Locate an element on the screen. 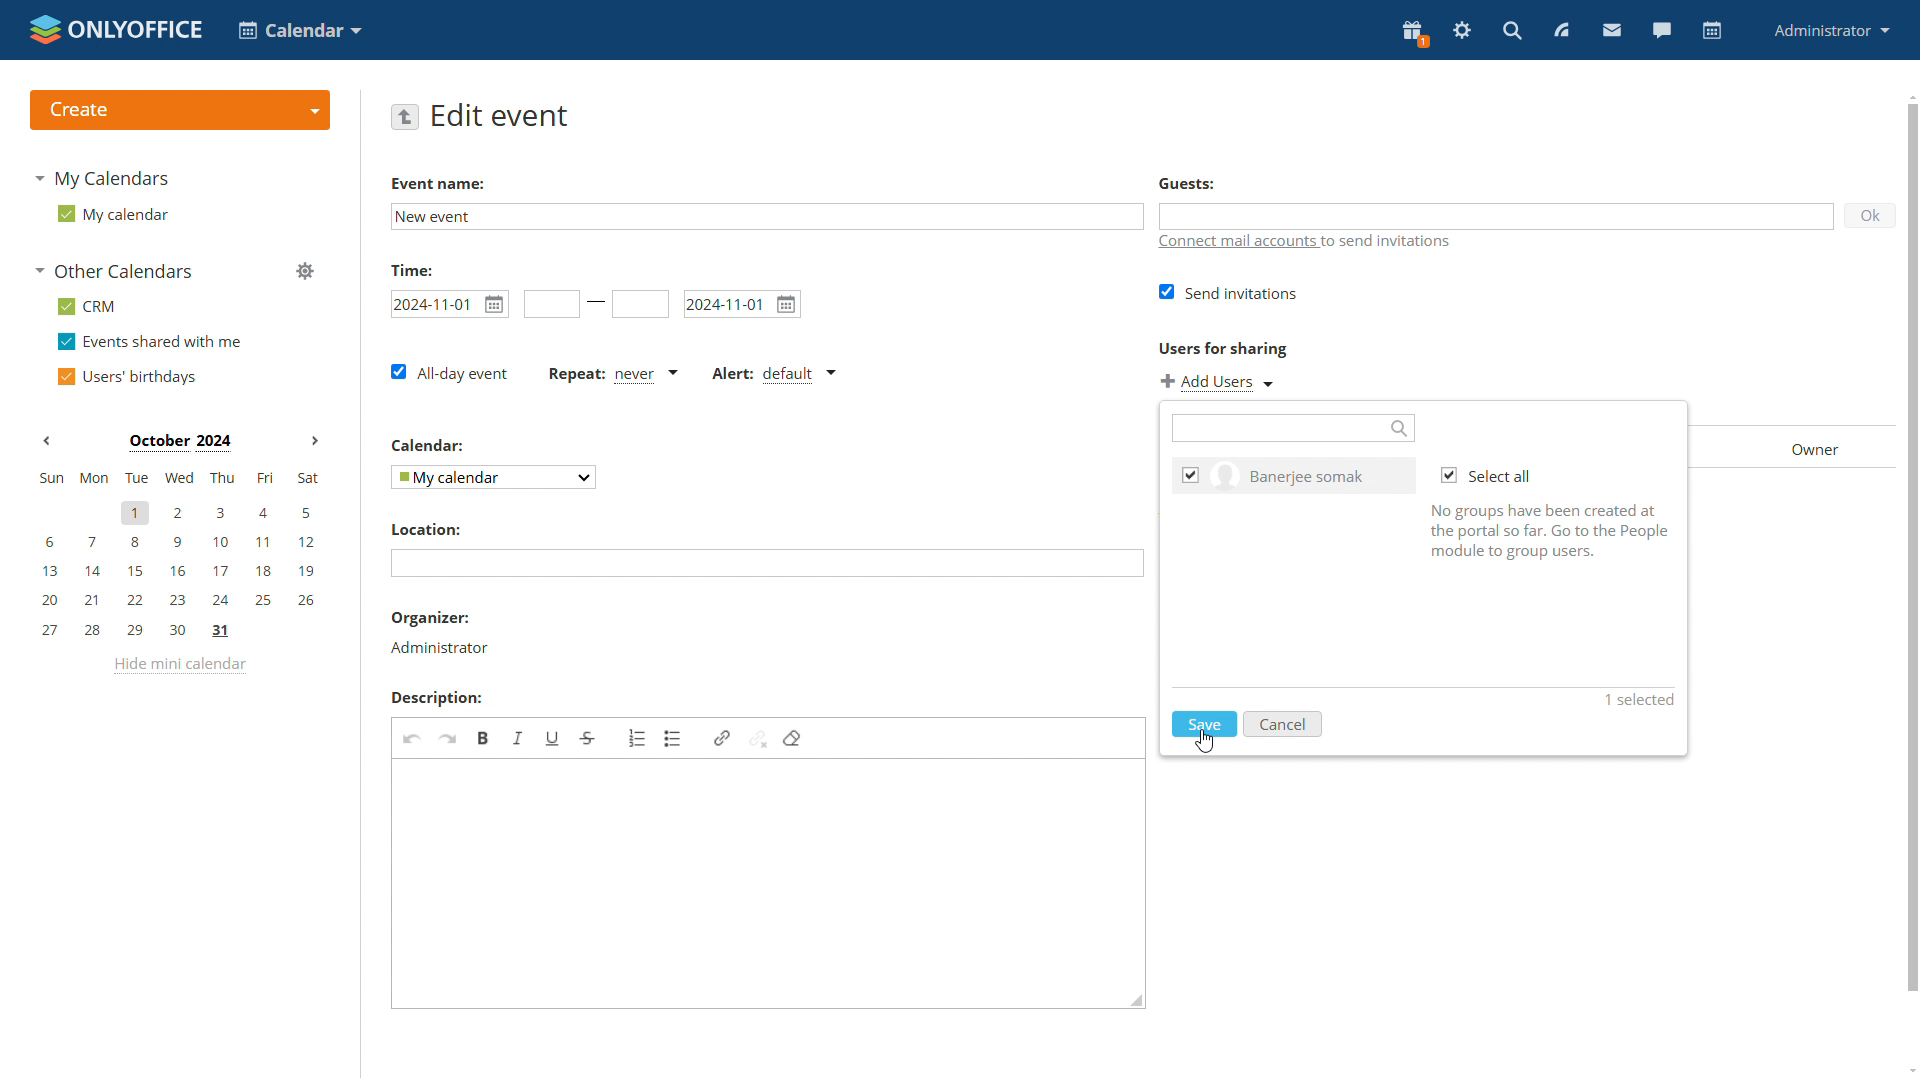 This screenshot has height=1080, width=1920. event repetition is located at coordinates (614, 375).